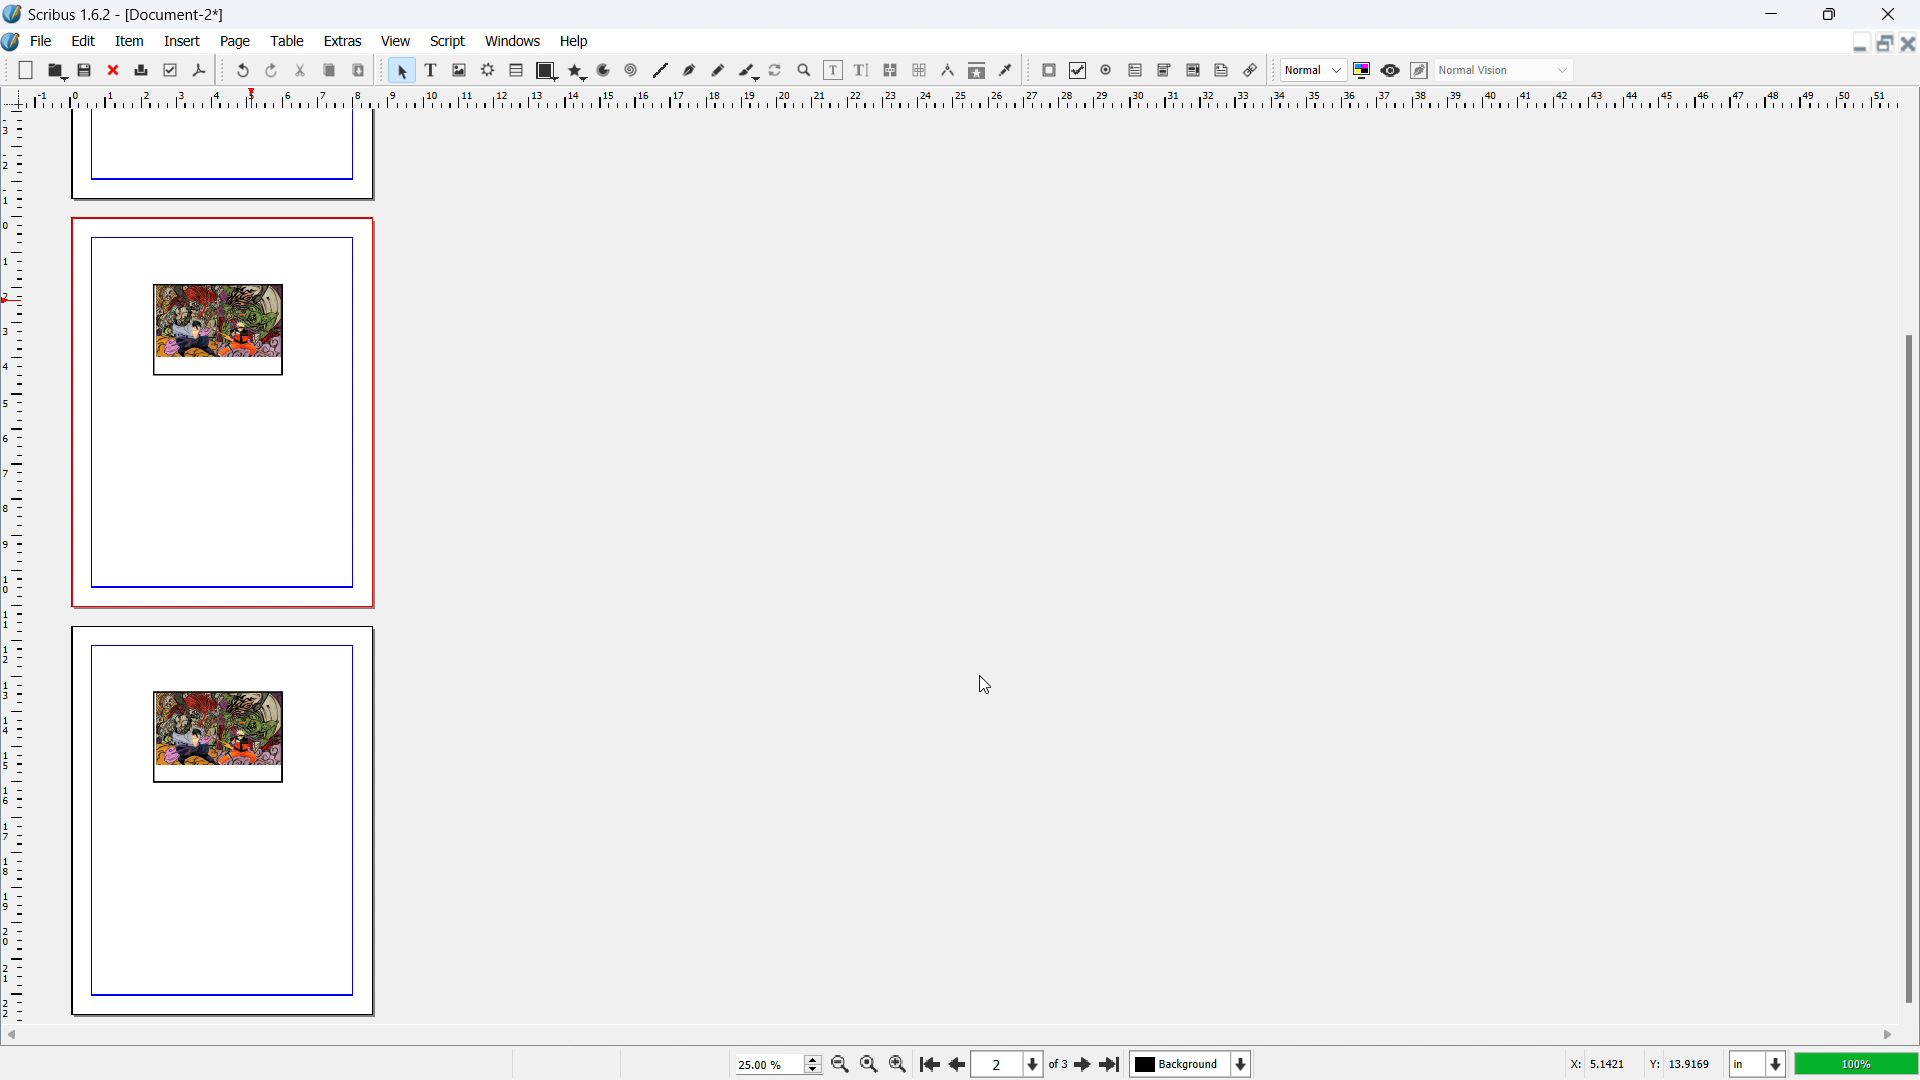  What do you see at coordinates (1191, 1064) in the screenshot?
I see `select the current layer` at bounding box center [1191, 1064].